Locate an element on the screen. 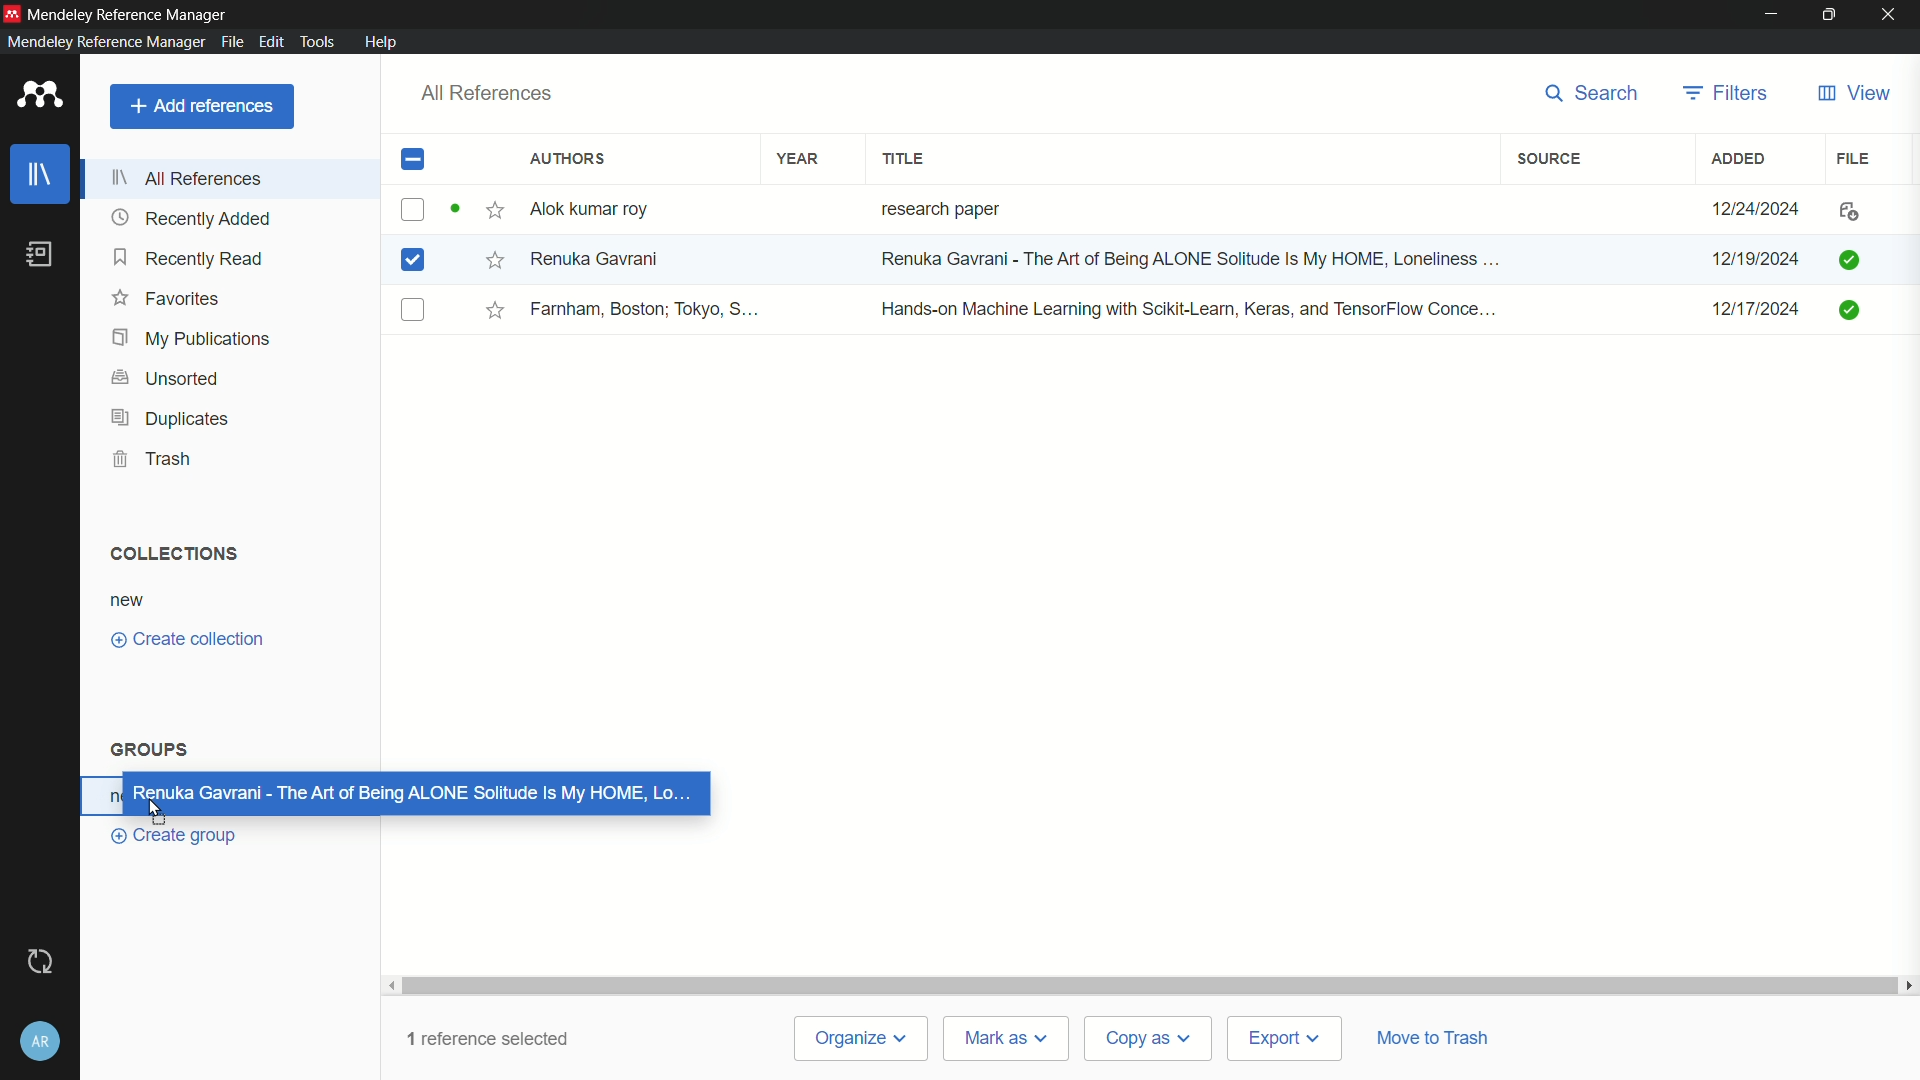  Renuka Gavrani is located at coordinates (595, 258).